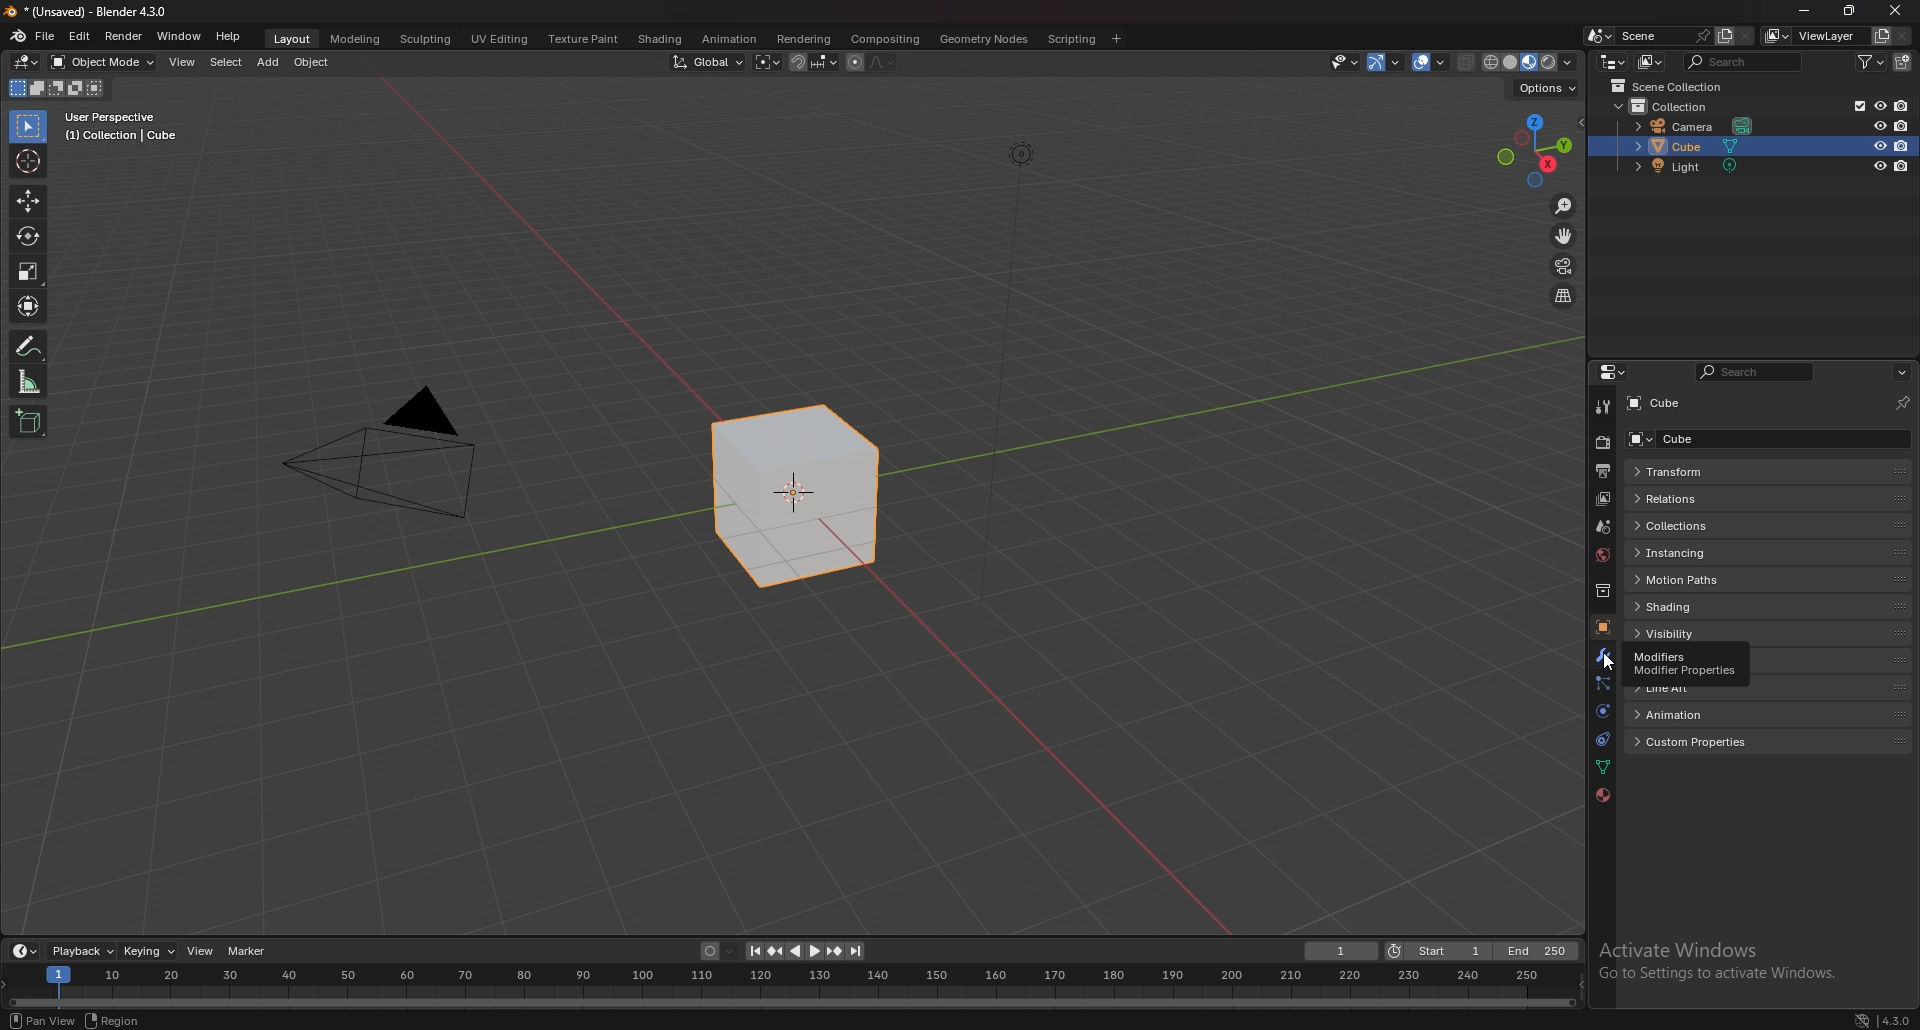 The image size is (1920, 1030). Describe the element at coordinates (427, 40) in the screenshot. I see `sculpting` at that location.